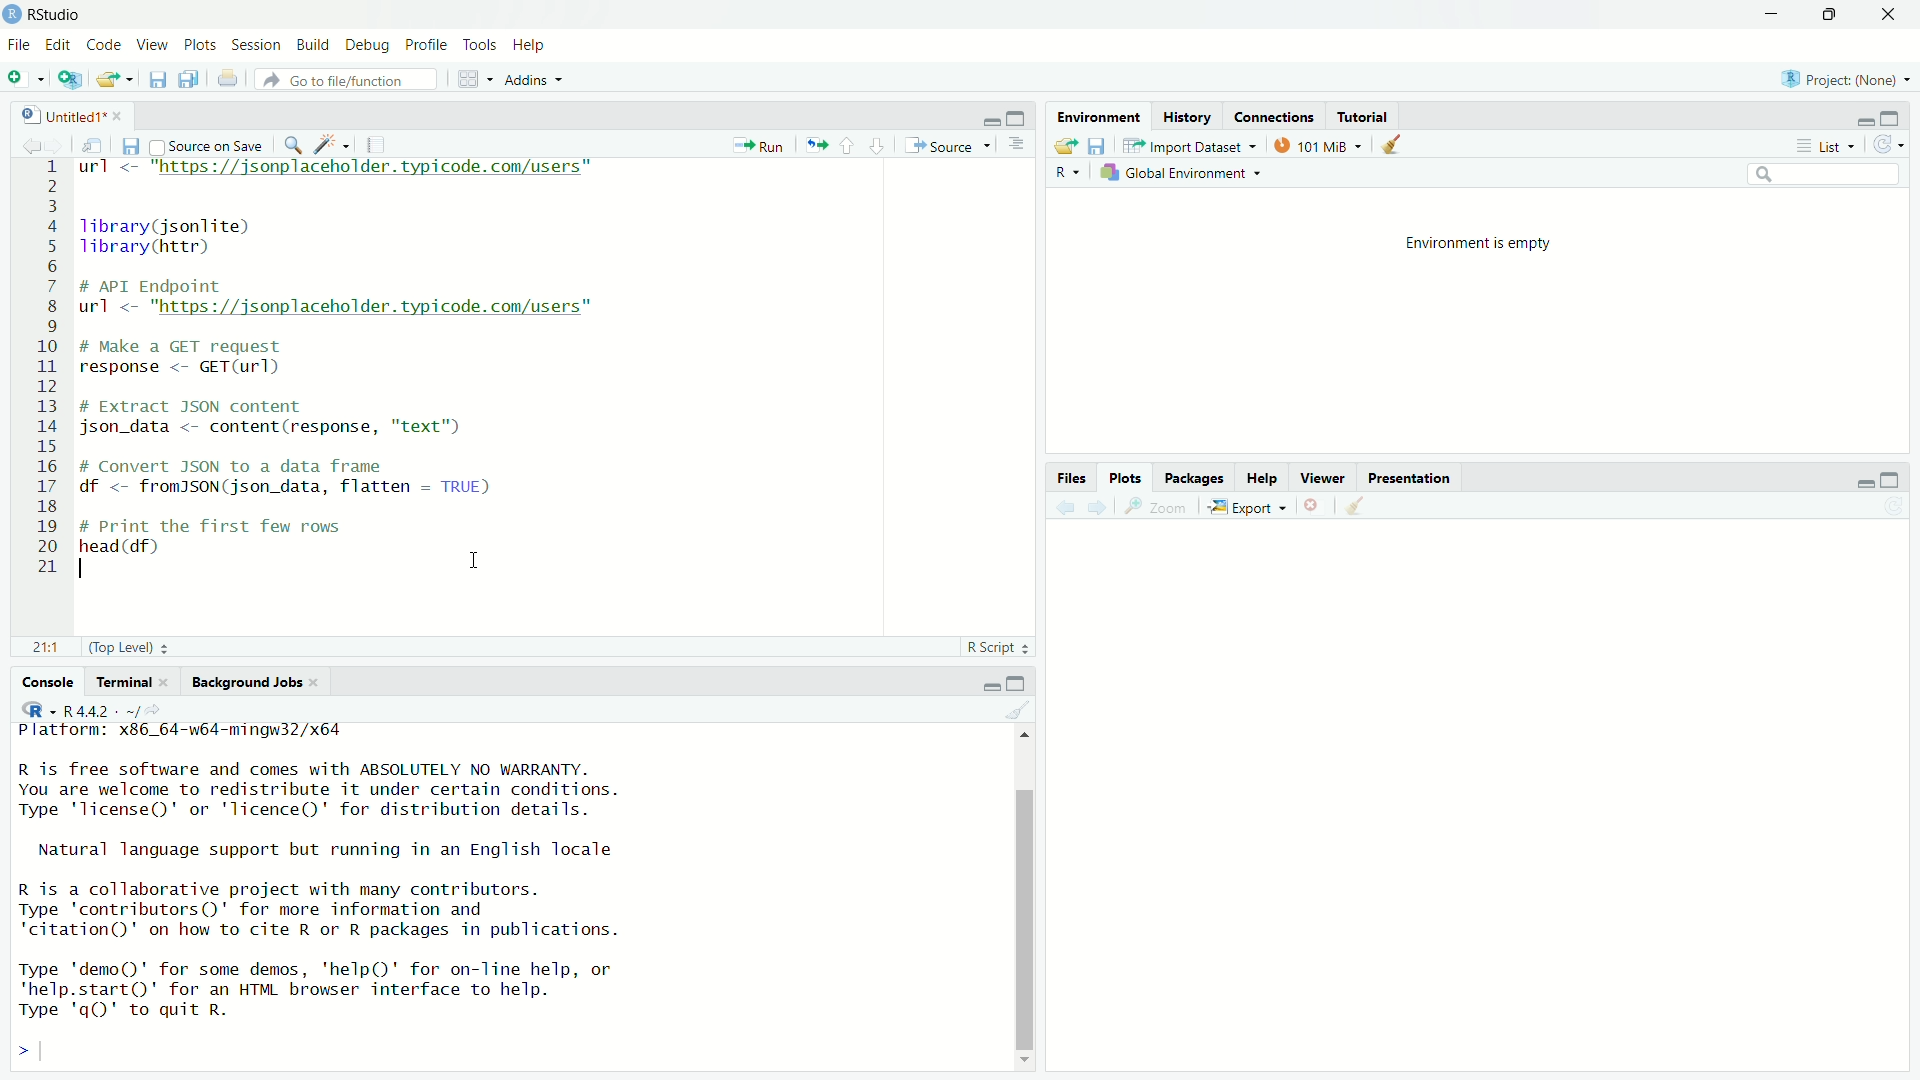  I want to click on Files, so click(1074, 478).